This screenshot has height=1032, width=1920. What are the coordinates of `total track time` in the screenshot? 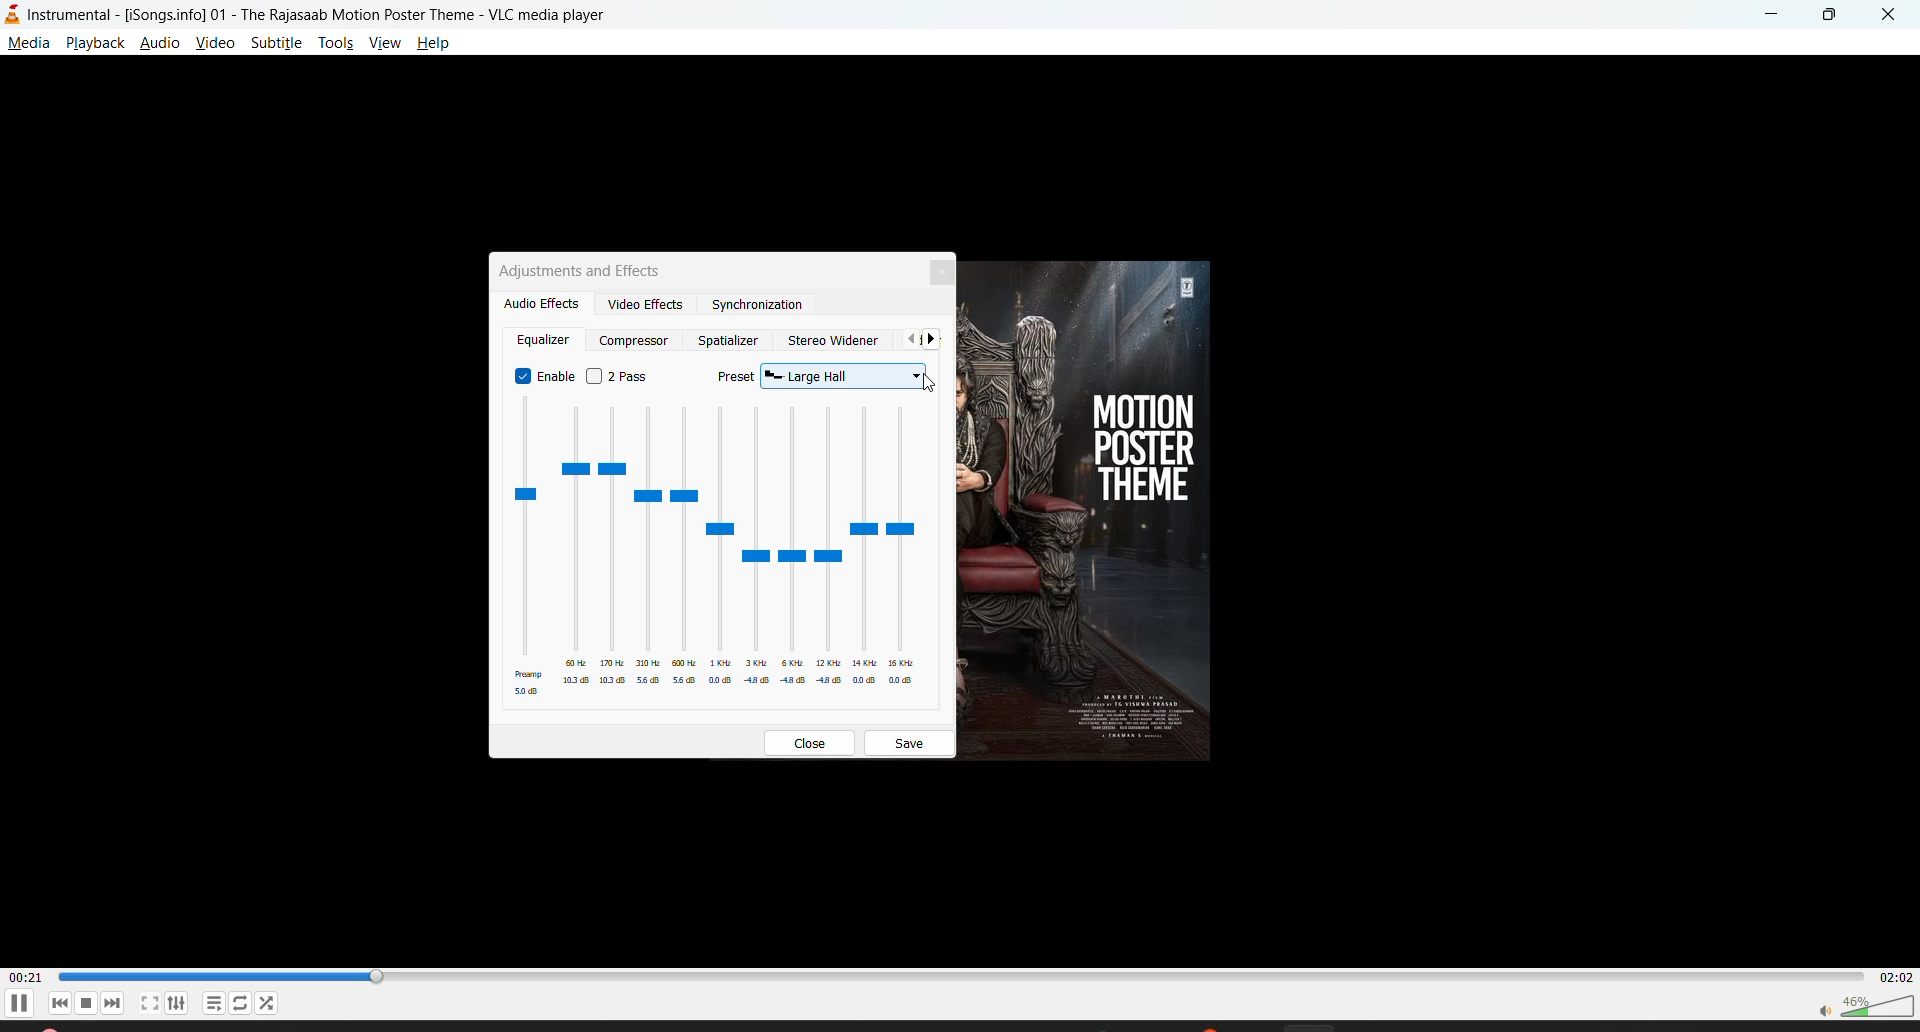 It's located at (1892, 975).